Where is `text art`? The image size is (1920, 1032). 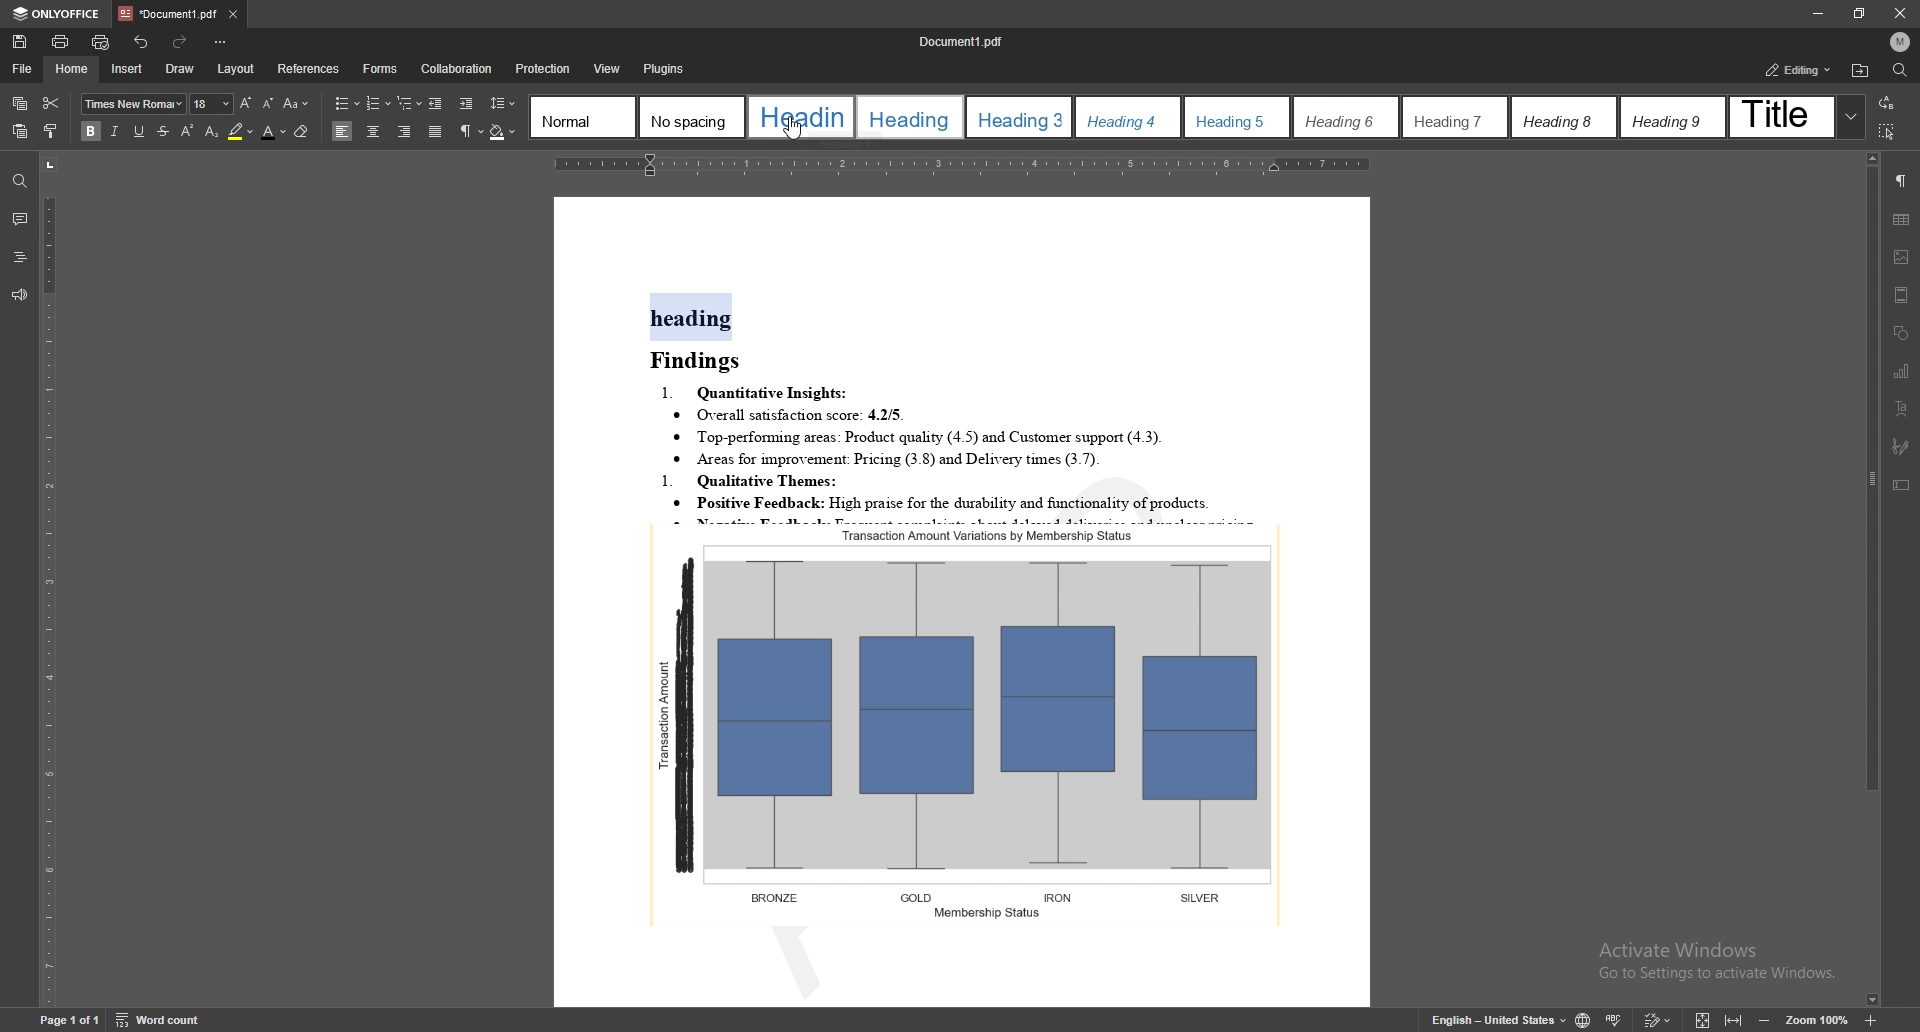
text art is located at coordinates (1901, 409).